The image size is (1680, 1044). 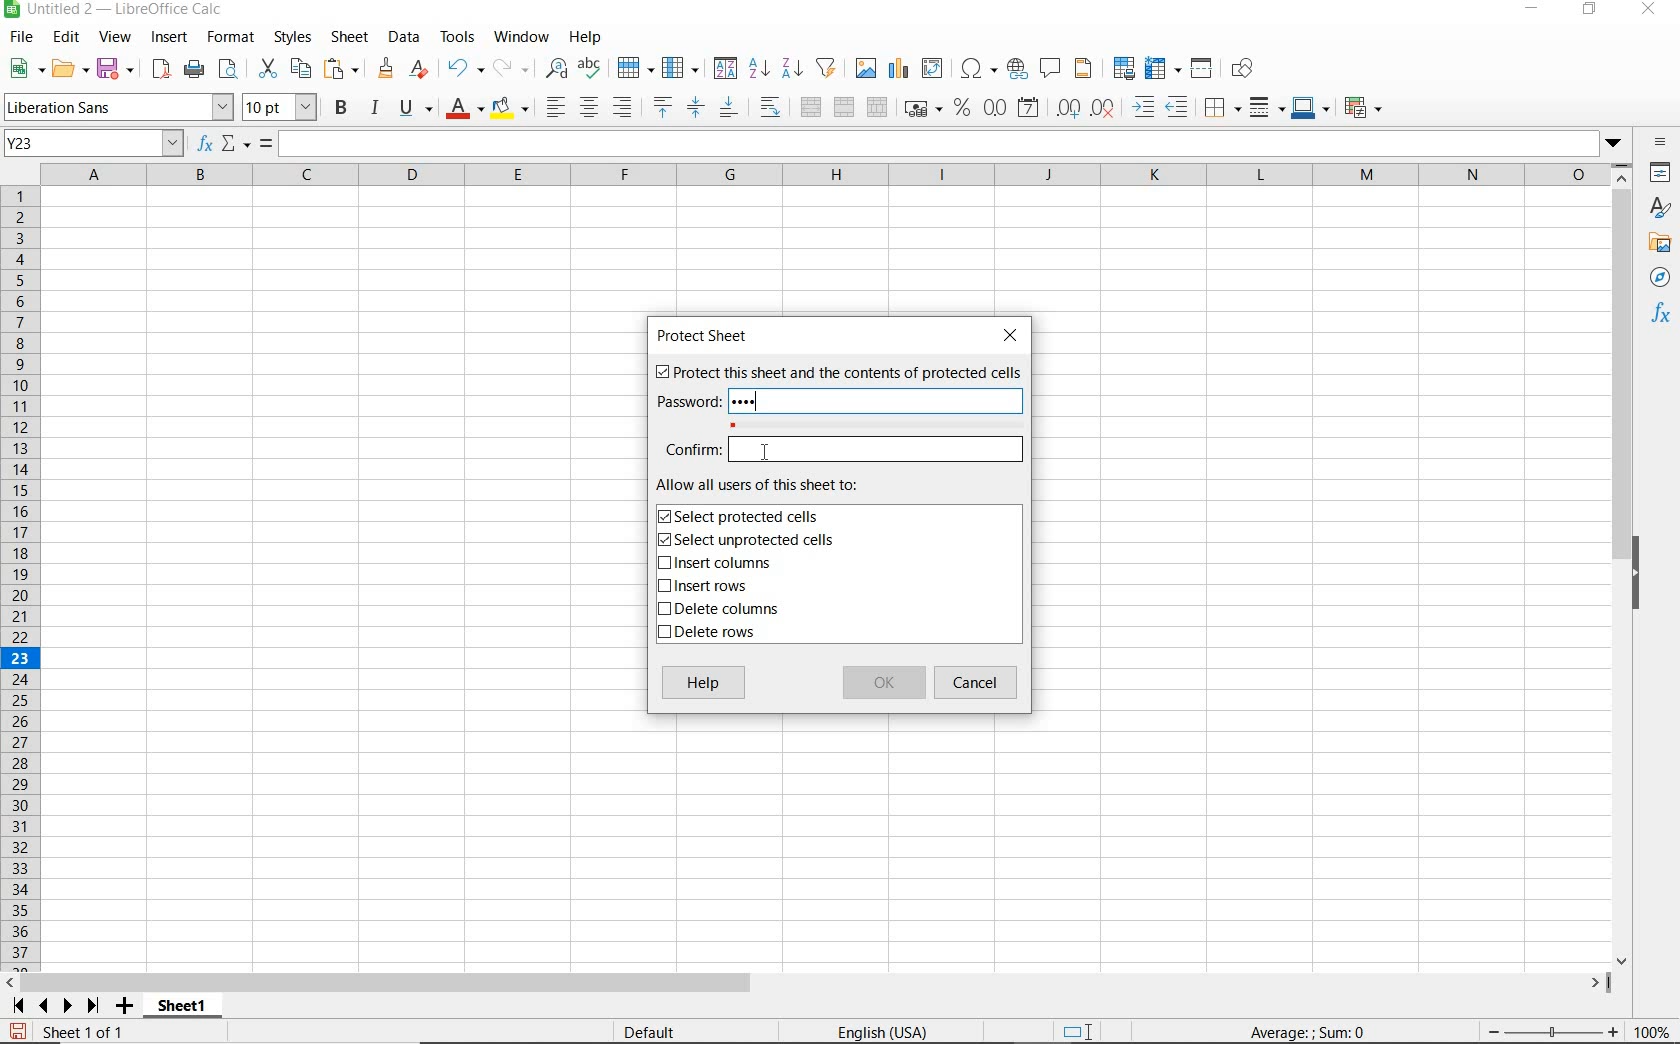 What do you see at coordinates (1309, 1033) in the screenshot?
I see `FORMULA` at bounding box center [1309, 1033].